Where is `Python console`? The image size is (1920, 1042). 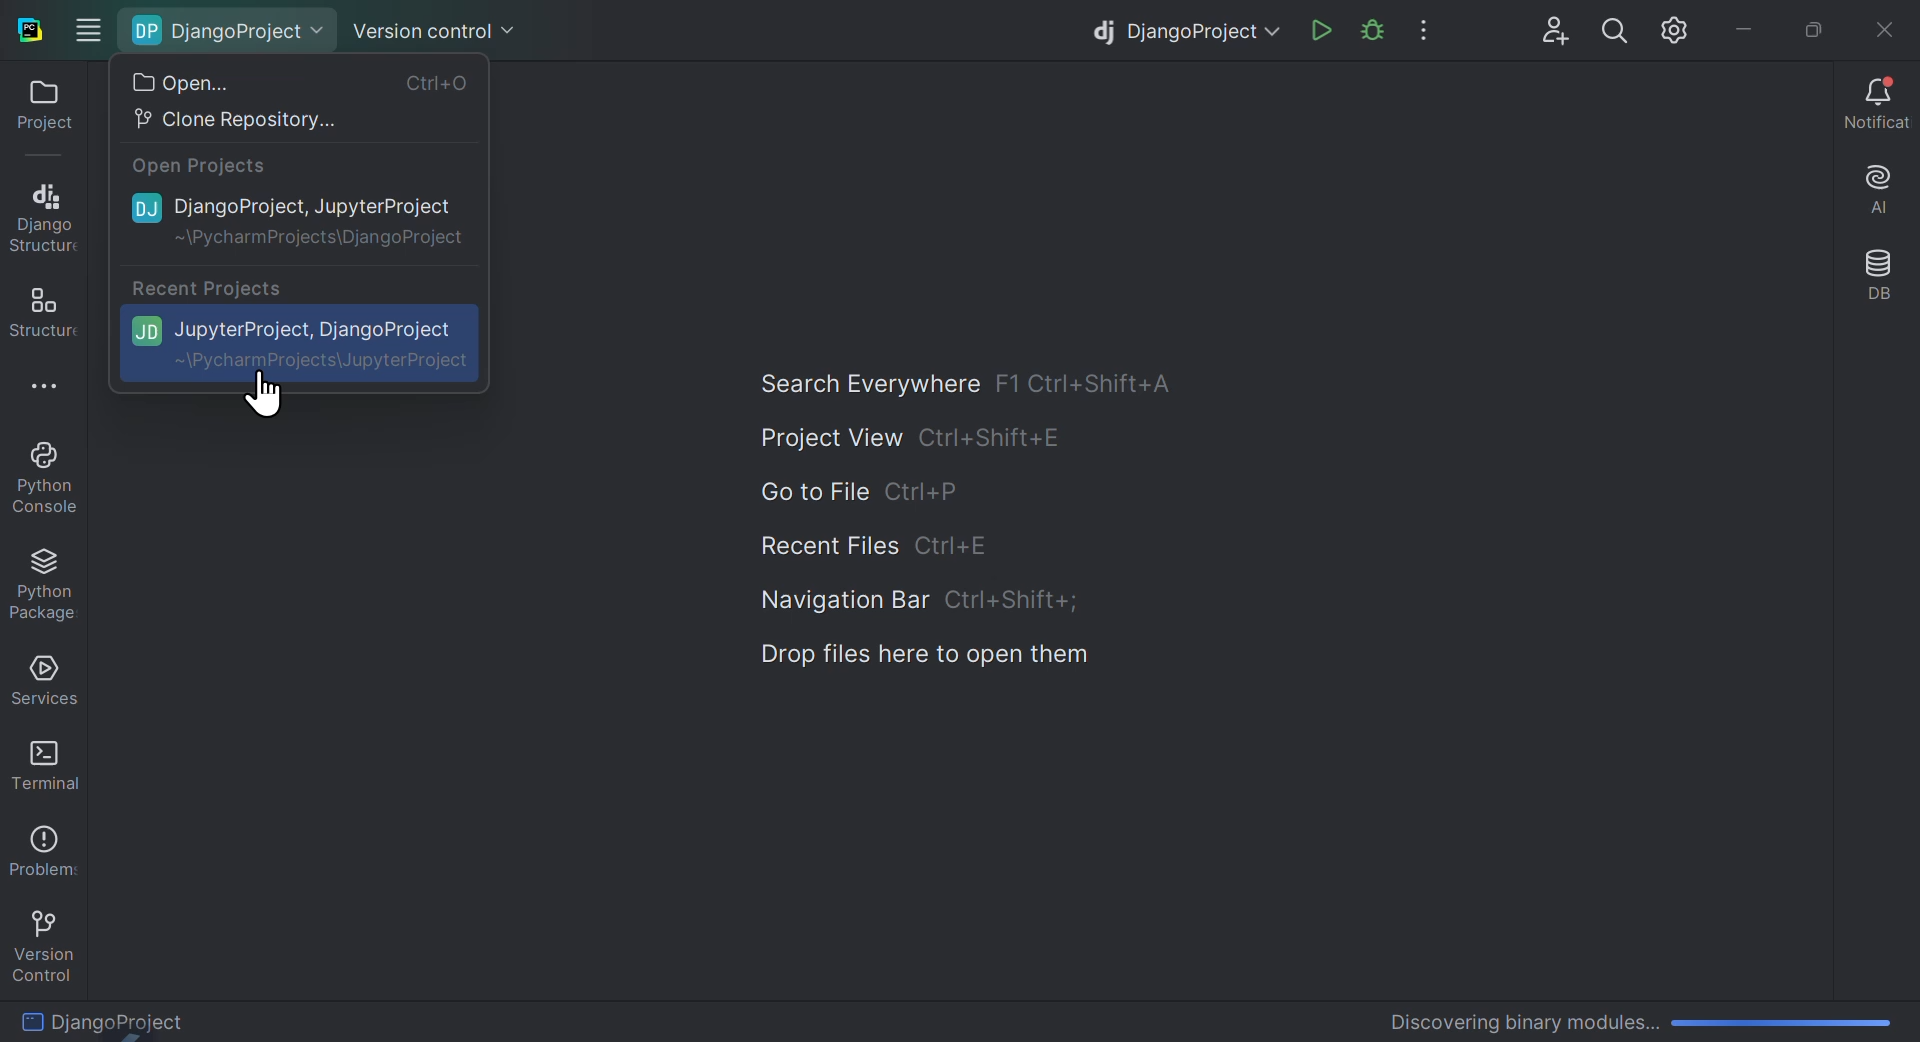 Python console is located at coordinates (50, 480).